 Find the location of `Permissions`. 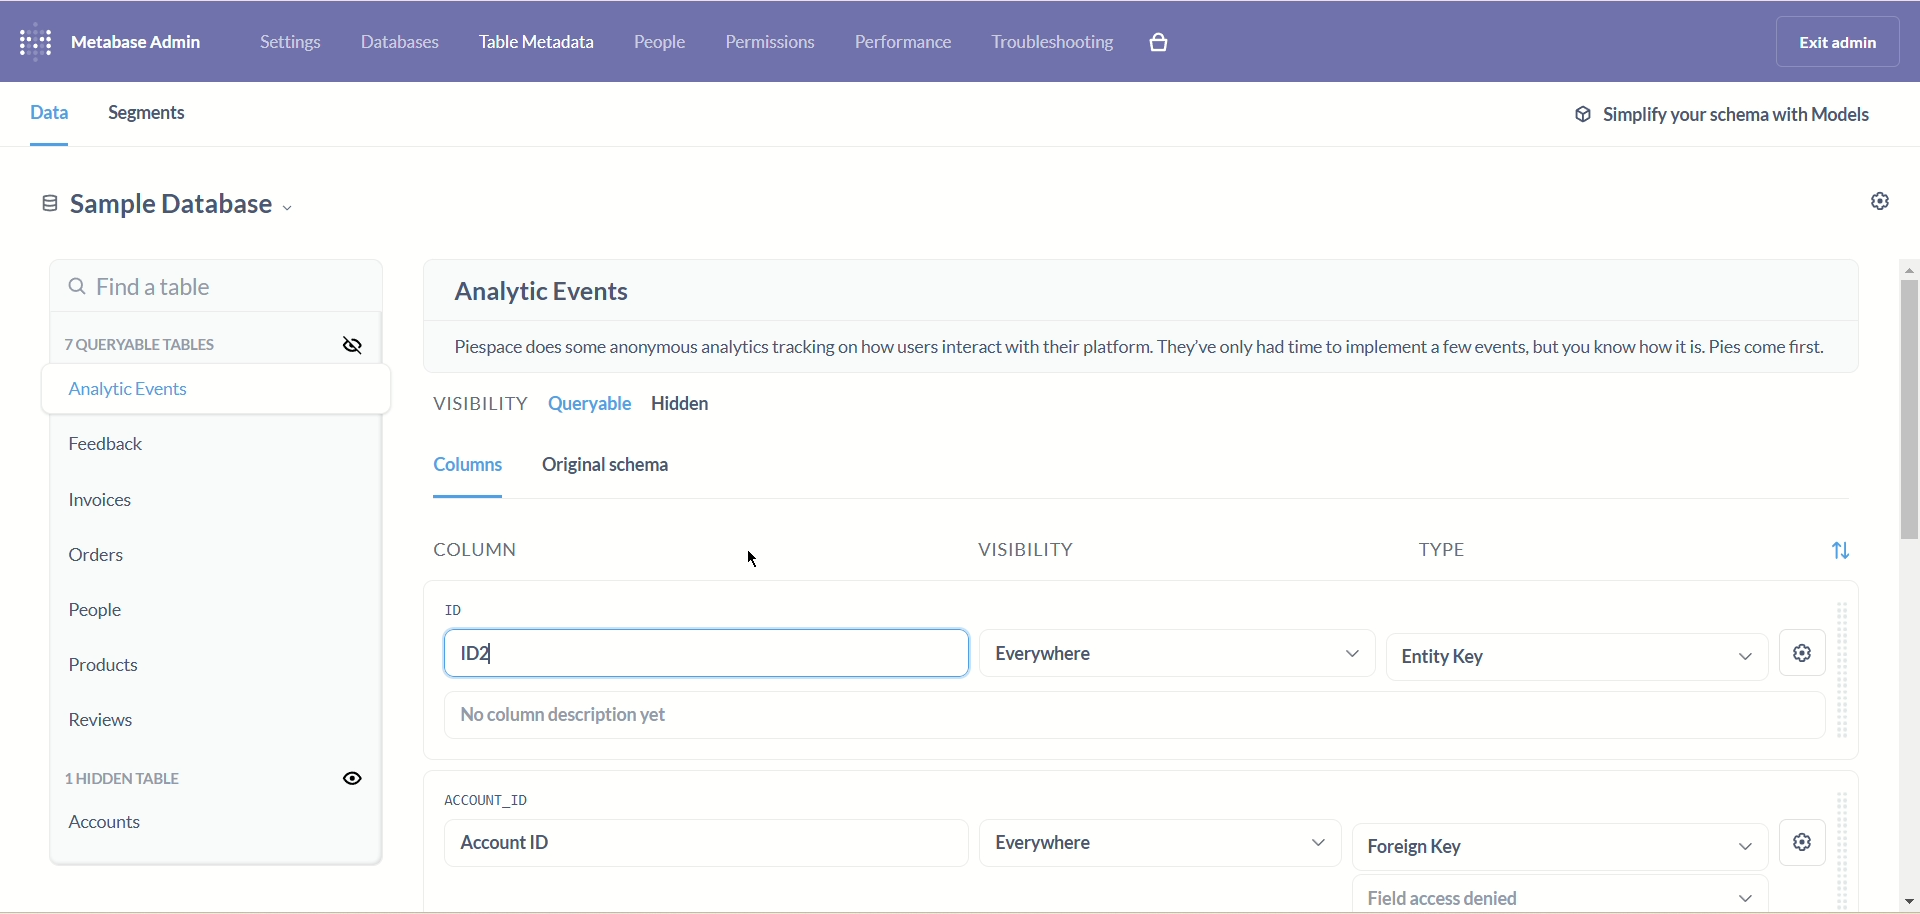

Permissions is located at coordinates (777, 45).